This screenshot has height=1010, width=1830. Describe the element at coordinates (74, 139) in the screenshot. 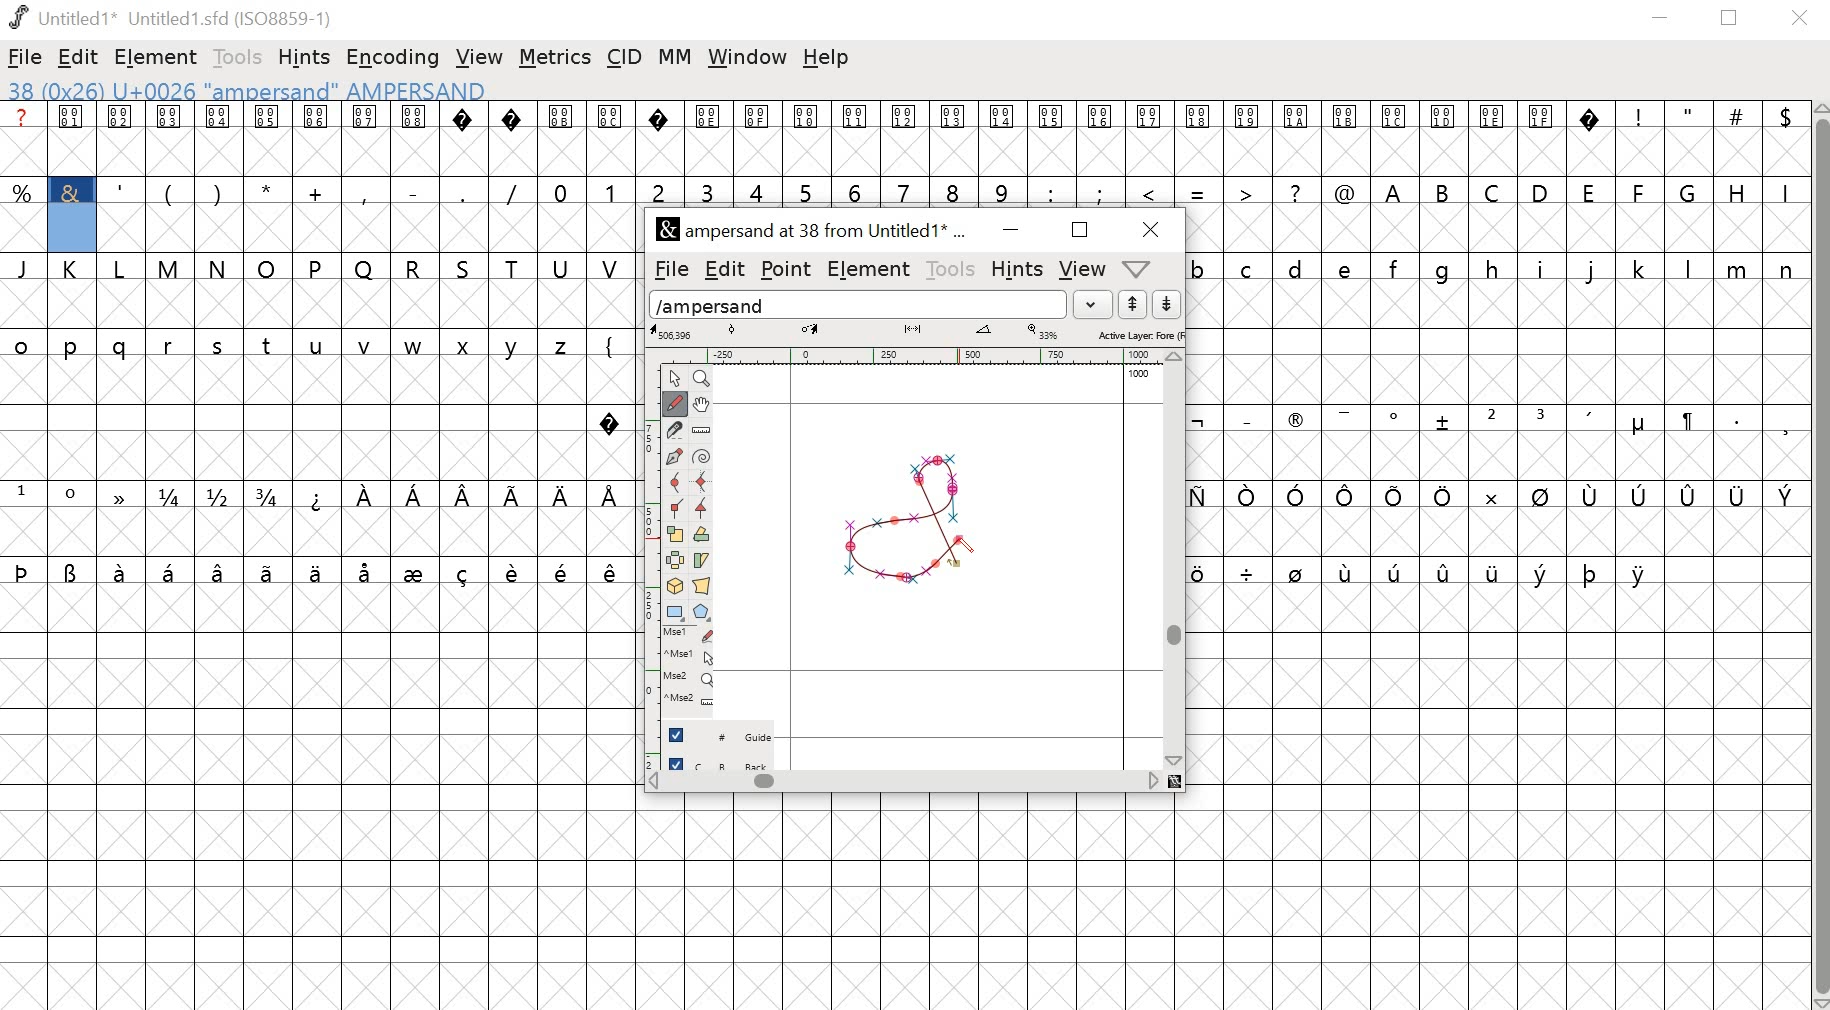

I see `0001` at that location.